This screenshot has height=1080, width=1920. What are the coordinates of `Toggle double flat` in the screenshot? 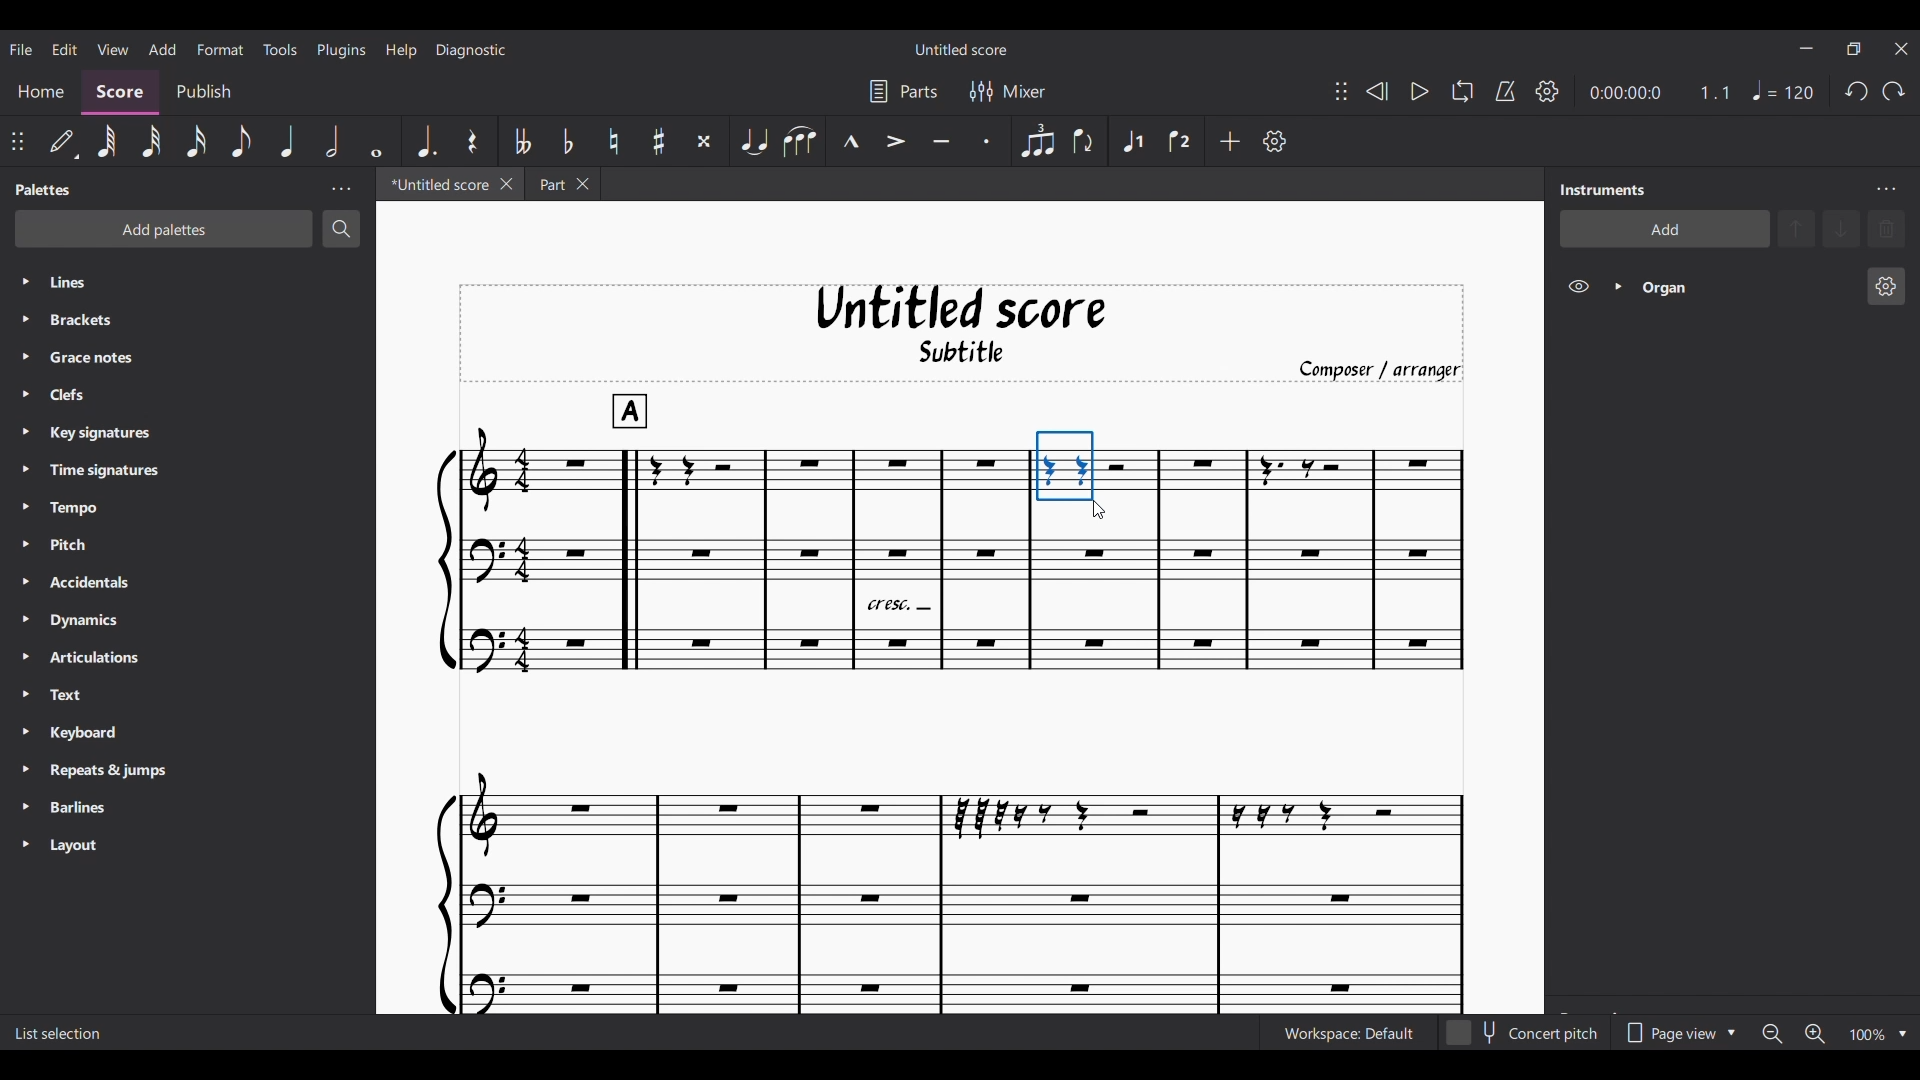 It's located at (523, 141).